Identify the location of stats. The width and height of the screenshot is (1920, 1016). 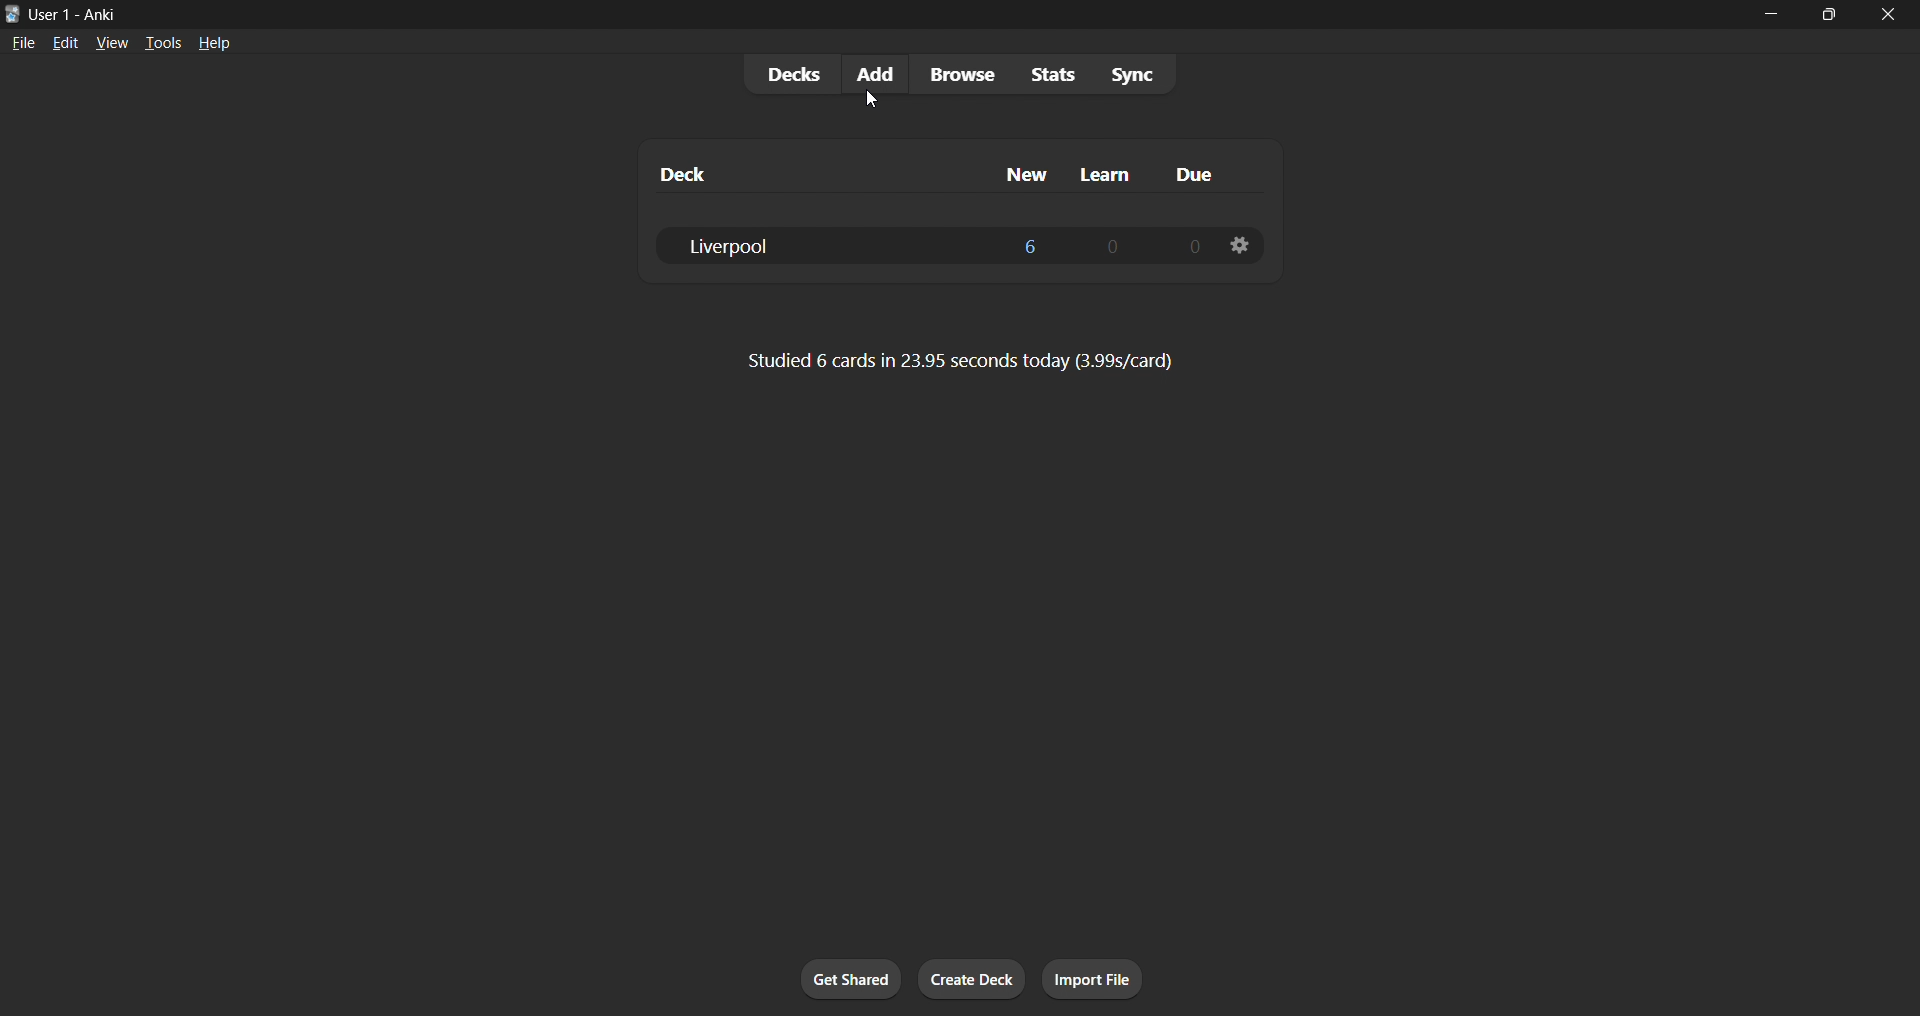
(1052, 74).